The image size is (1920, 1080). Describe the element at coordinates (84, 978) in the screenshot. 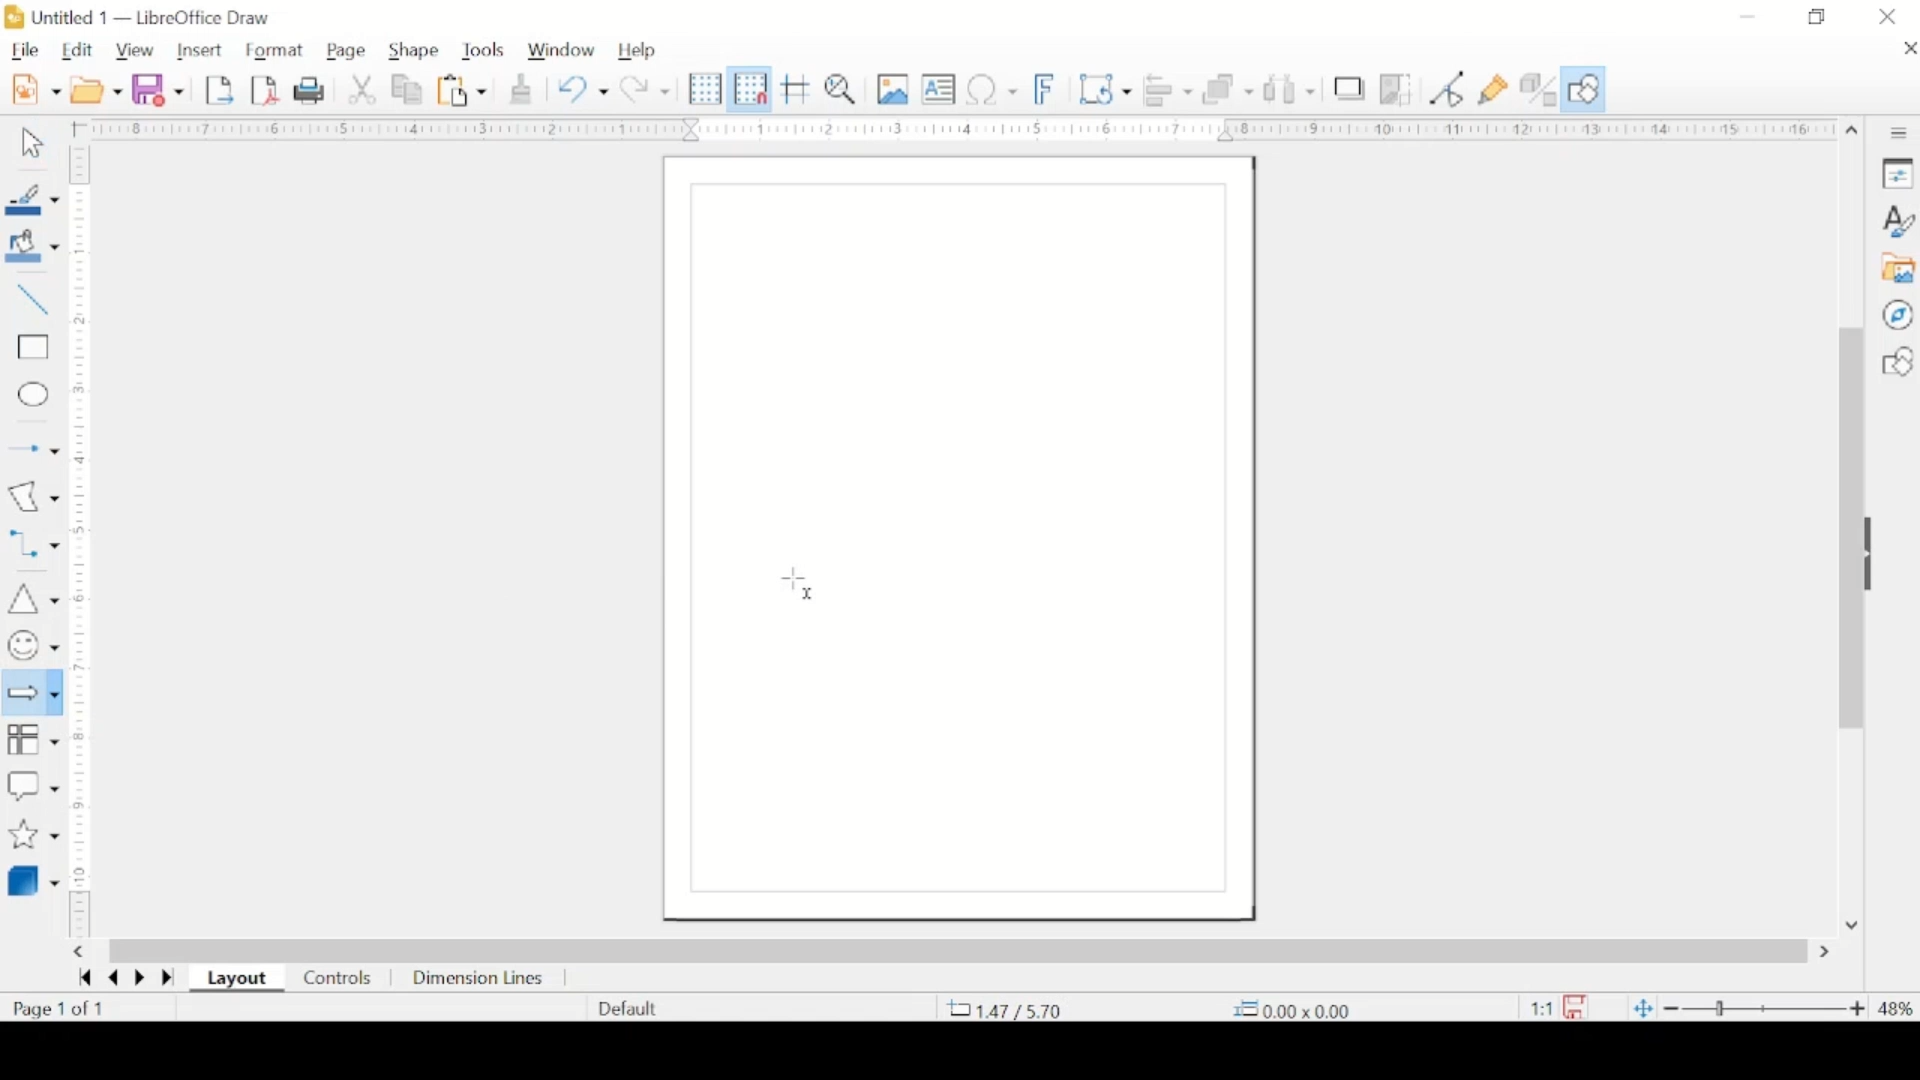

I see `first` at that location.